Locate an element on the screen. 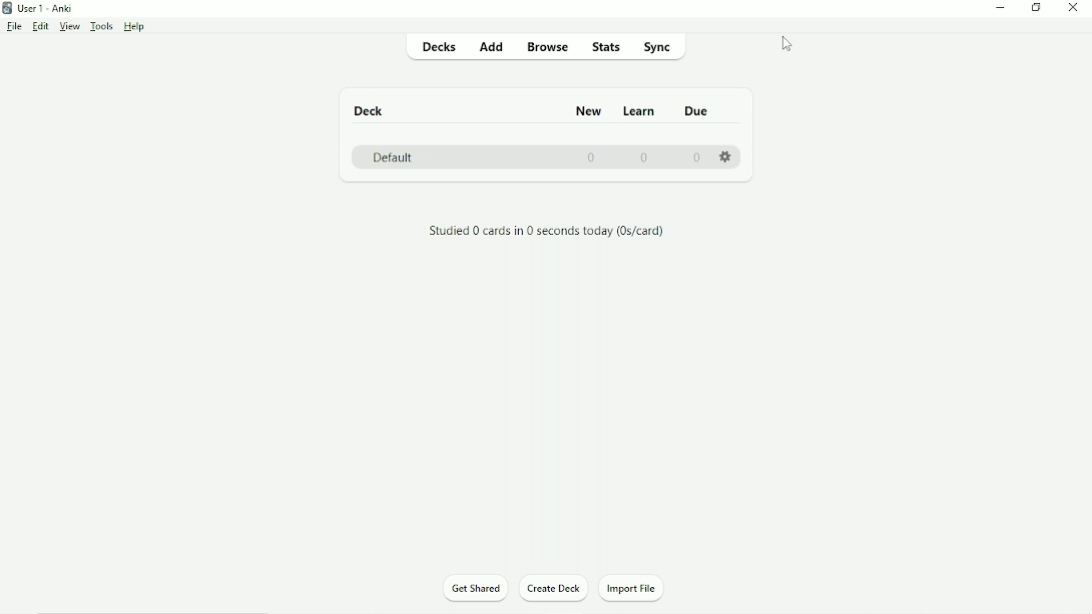 Image resolution: width=1092 pixels, height=614 pixels. Decks is located at coordinates (437, 46).